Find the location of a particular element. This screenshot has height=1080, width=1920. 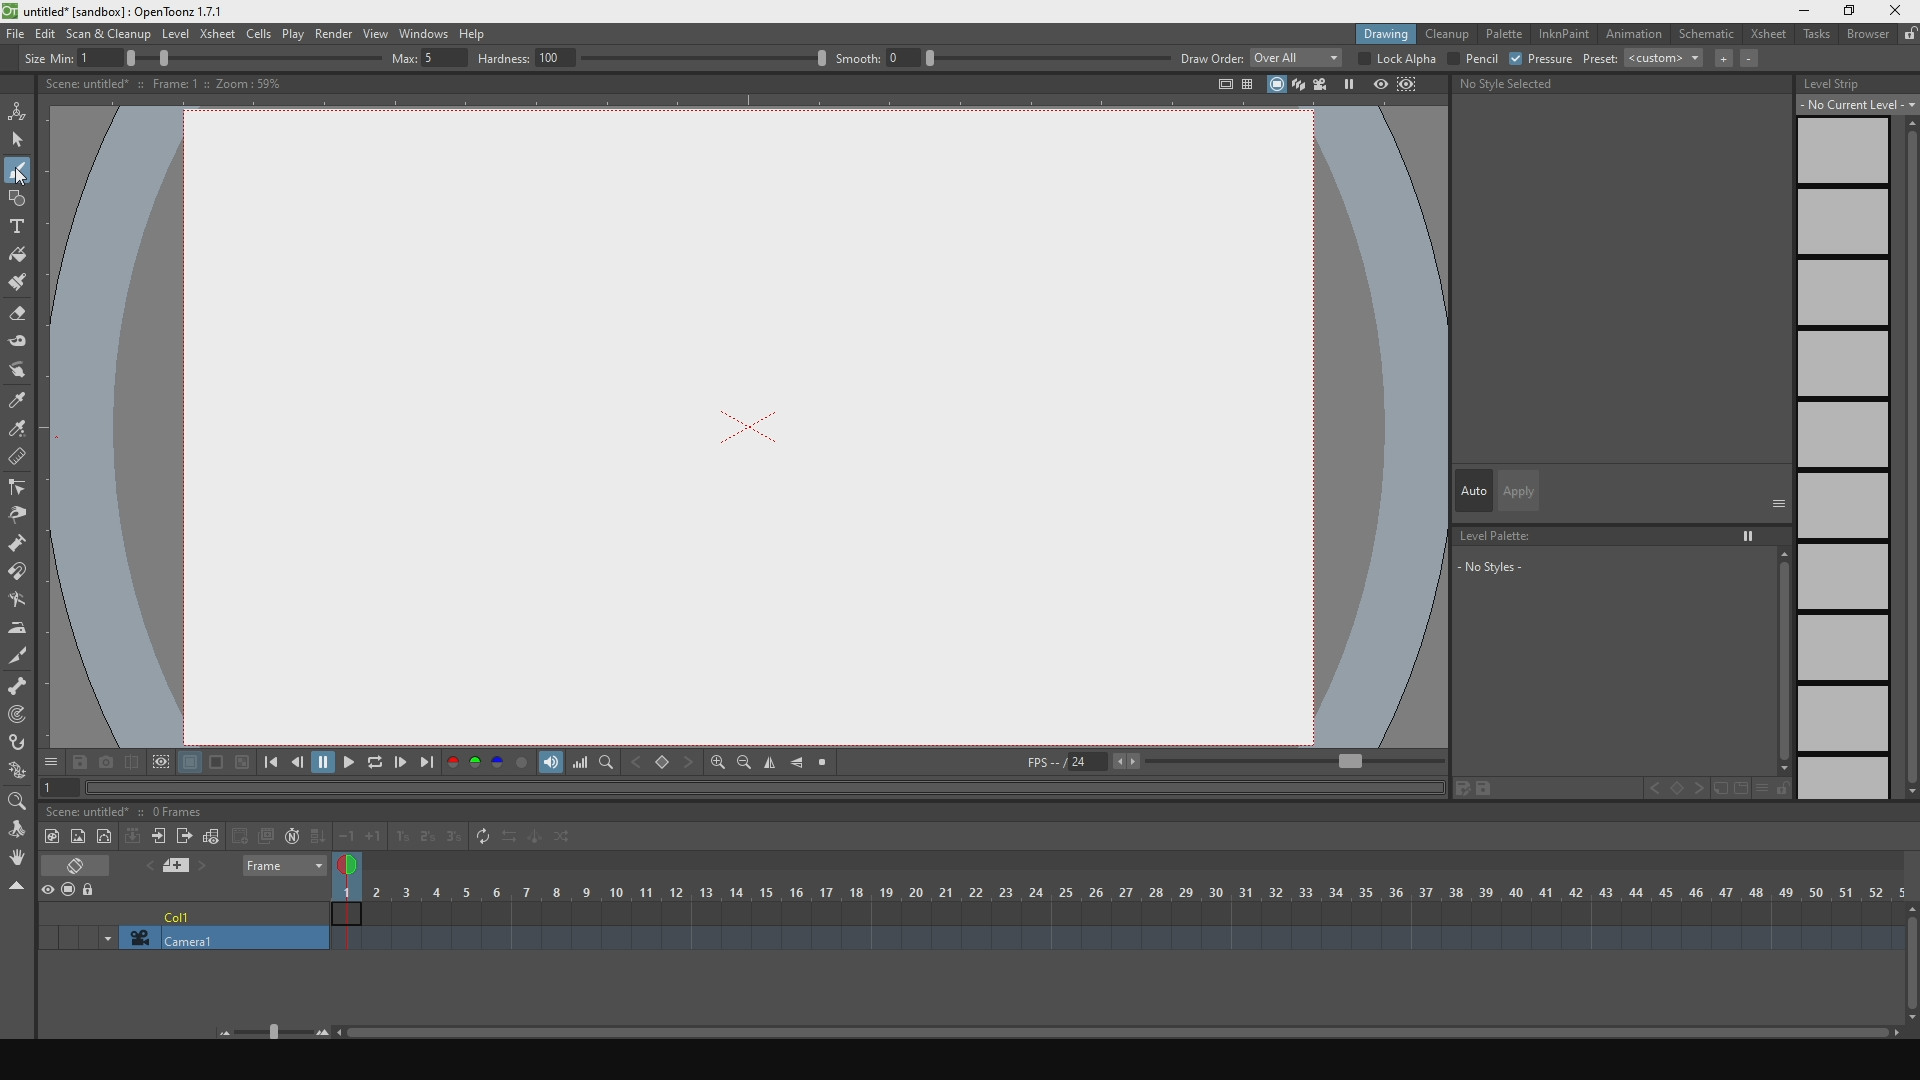

schematic is located at coordinates (1709, 35).